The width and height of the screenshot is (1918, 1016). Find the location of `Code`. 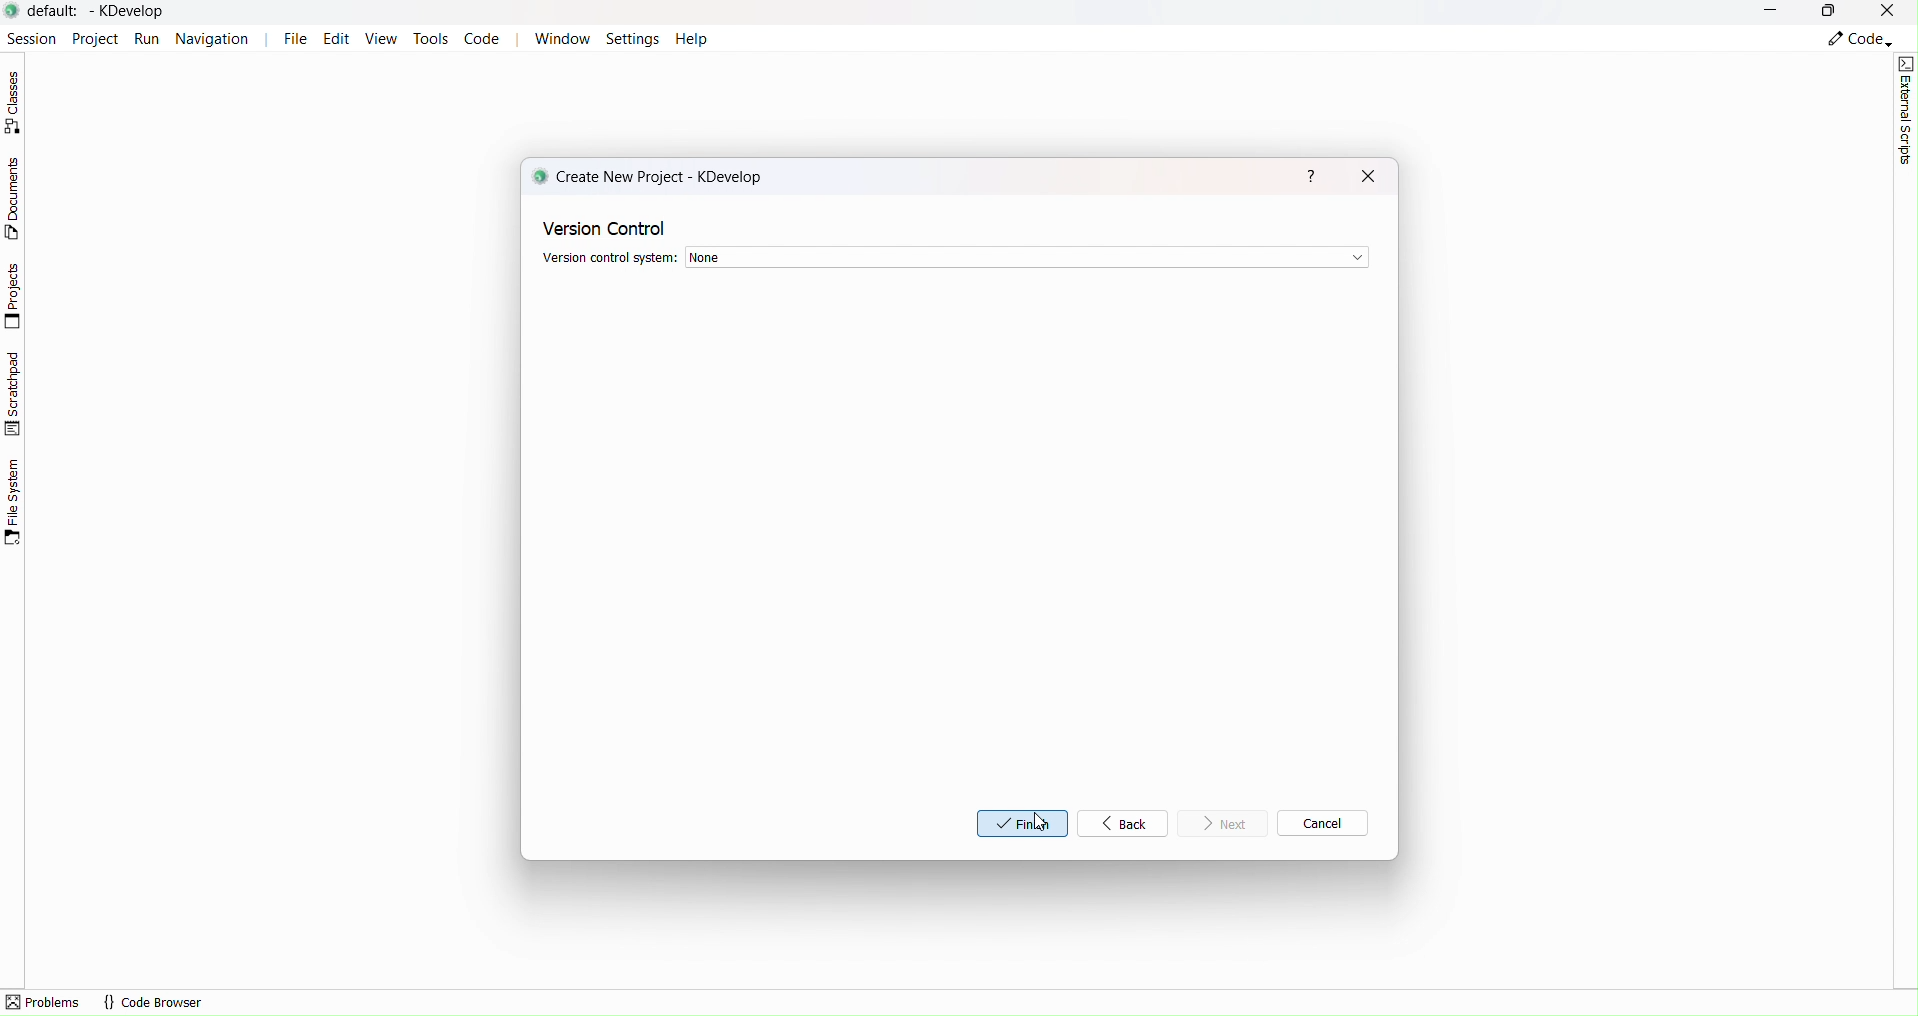

Code is located at coordinates (484, 39).